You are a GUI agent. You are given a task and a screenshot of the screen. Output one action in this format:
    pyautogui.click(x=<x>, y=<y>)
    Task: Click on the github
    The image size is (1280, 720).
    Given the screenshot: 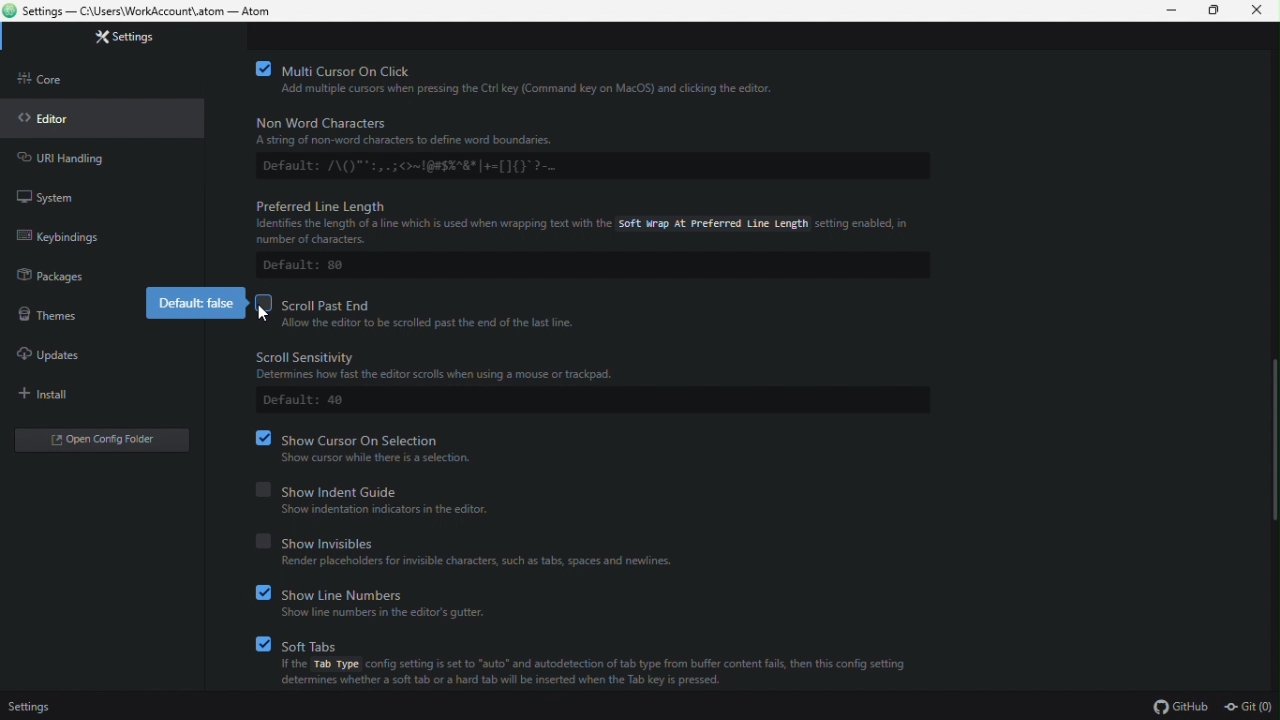 What is the action you would take?
    pyautogui.click(x=1175, y=707)
    